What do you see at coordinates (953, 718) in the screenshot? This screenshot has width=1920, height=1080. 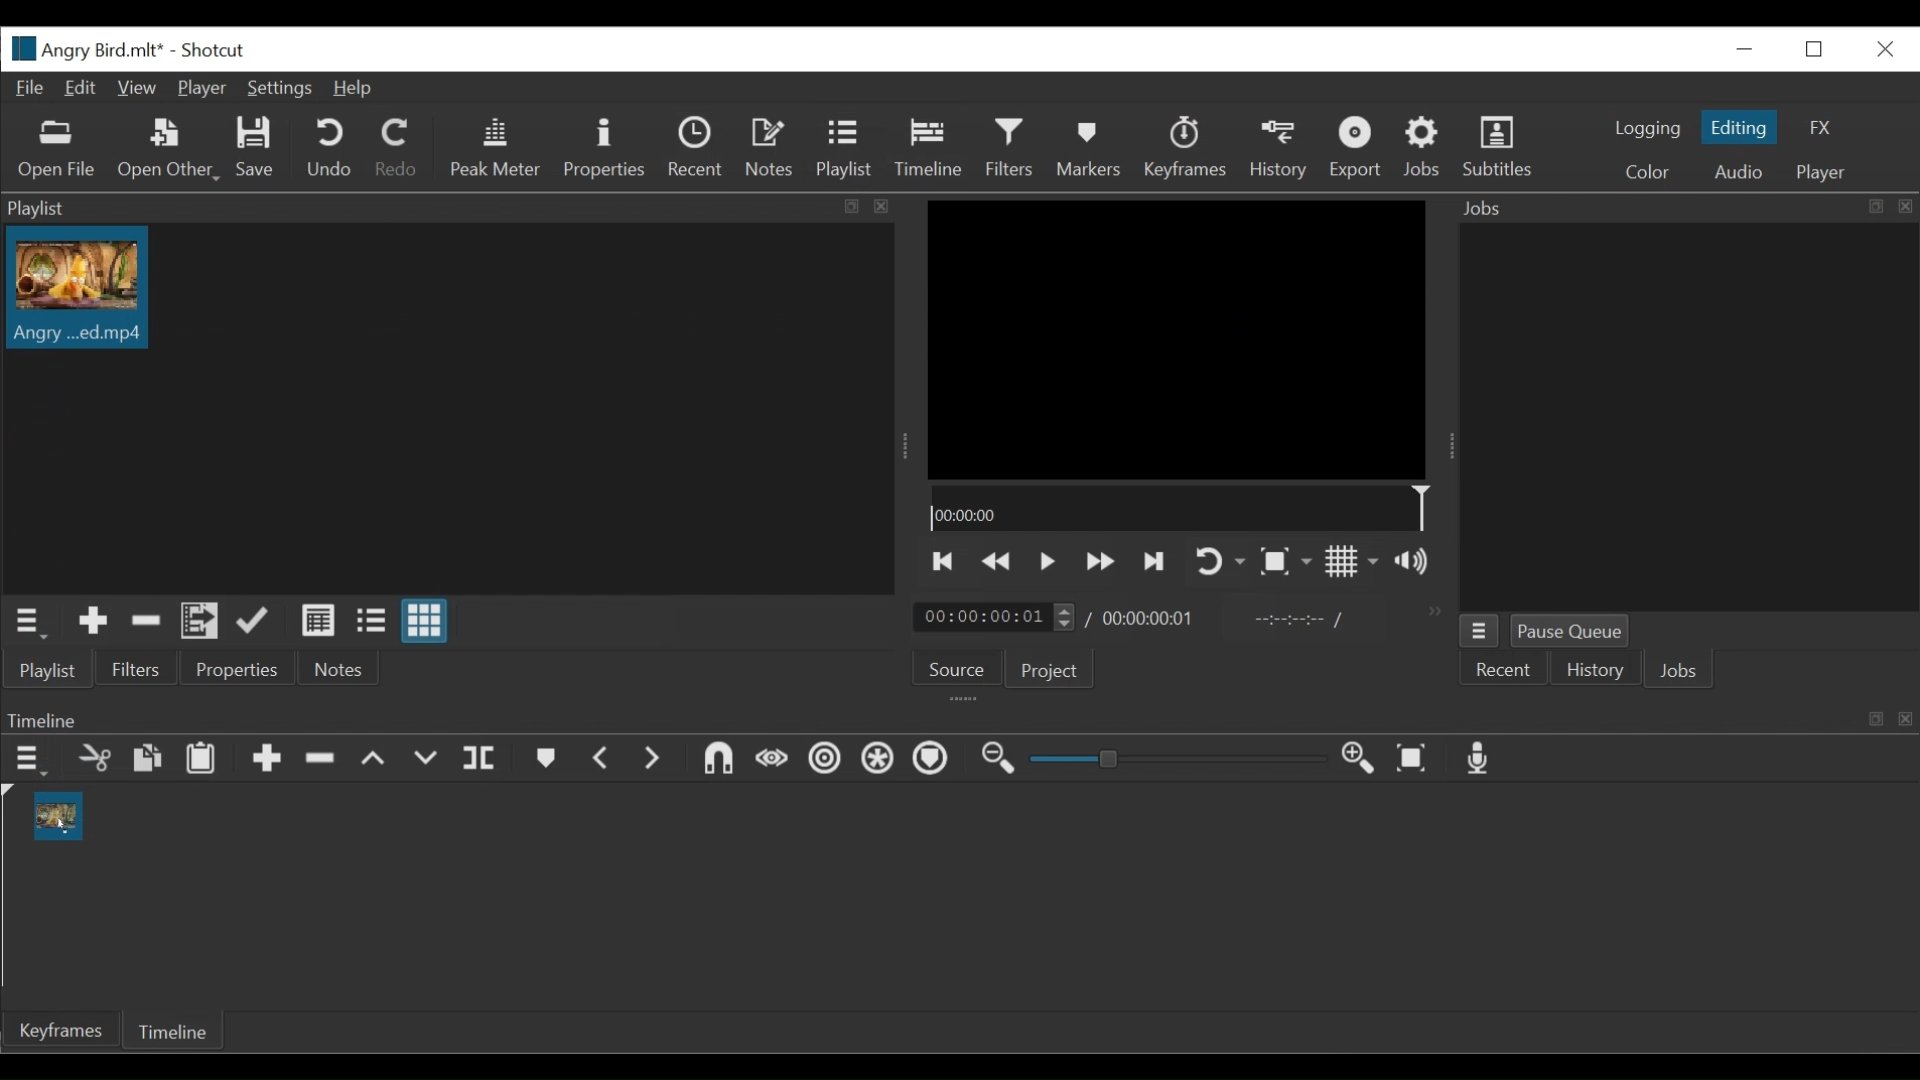 I see `Timeline Panel` at bounding box center [953, 718].